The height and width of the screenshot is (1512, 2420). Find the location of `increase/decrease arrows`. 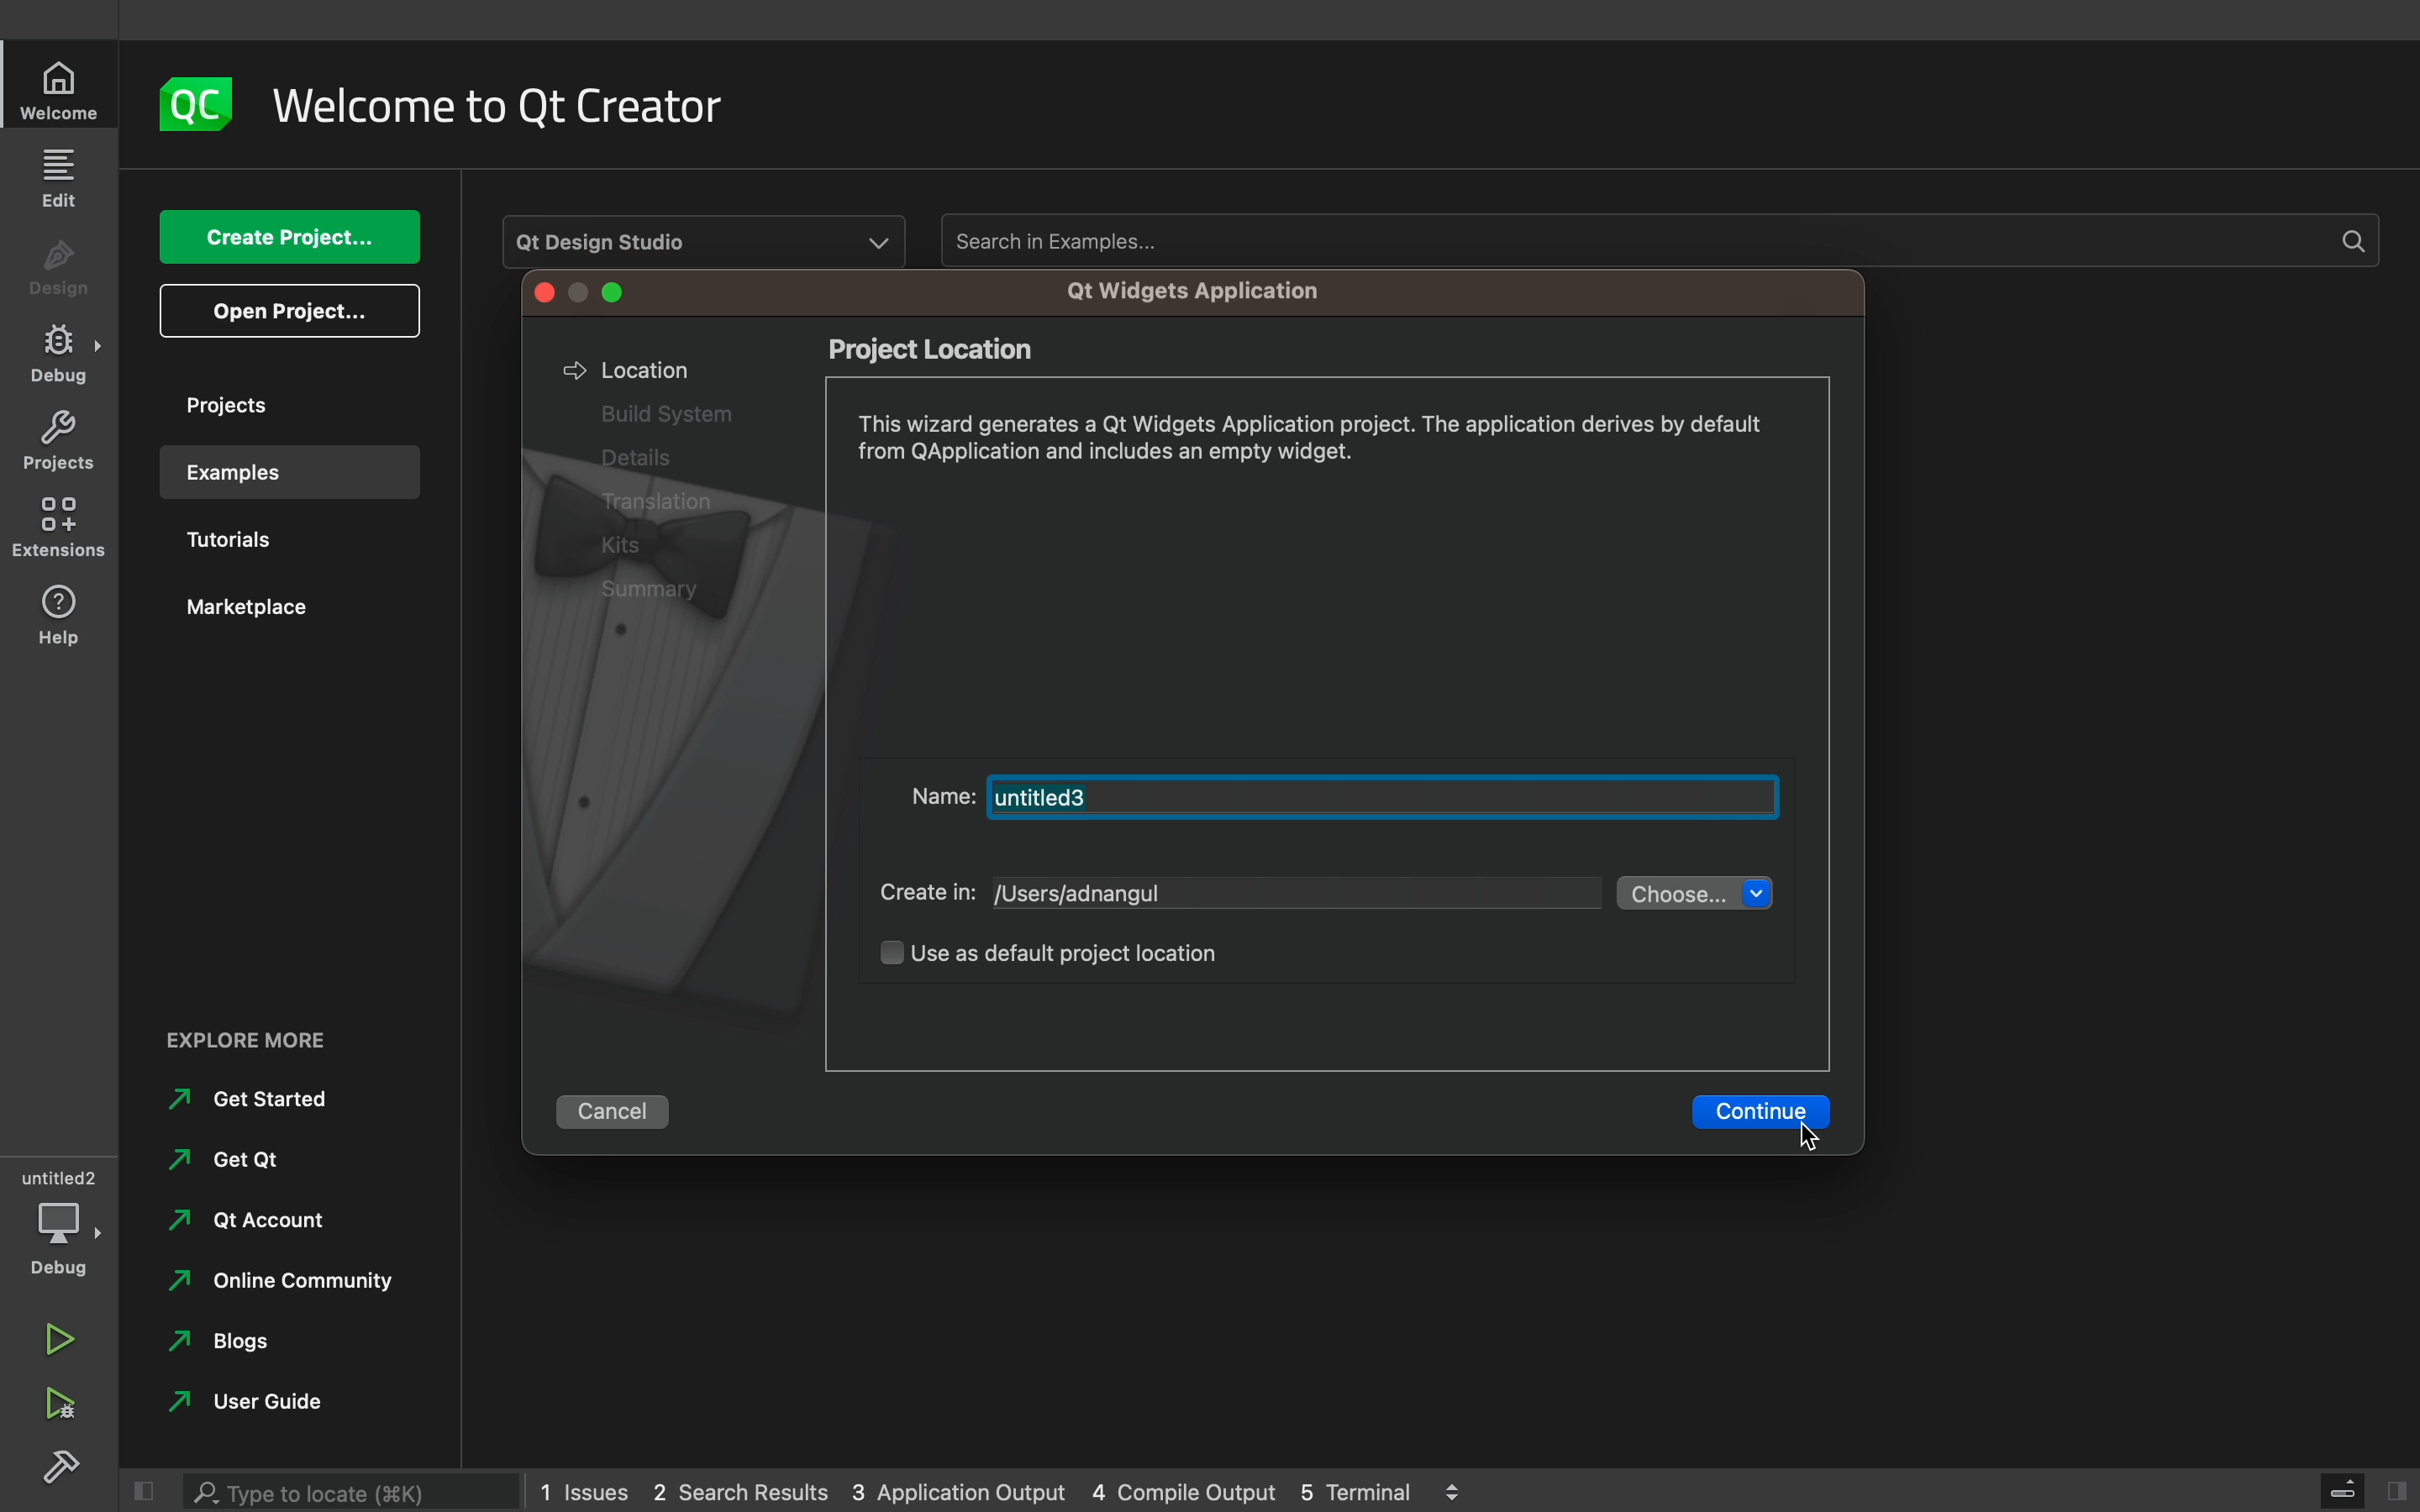

increase/decrease arrows is located at coordinates (1462, 1489).